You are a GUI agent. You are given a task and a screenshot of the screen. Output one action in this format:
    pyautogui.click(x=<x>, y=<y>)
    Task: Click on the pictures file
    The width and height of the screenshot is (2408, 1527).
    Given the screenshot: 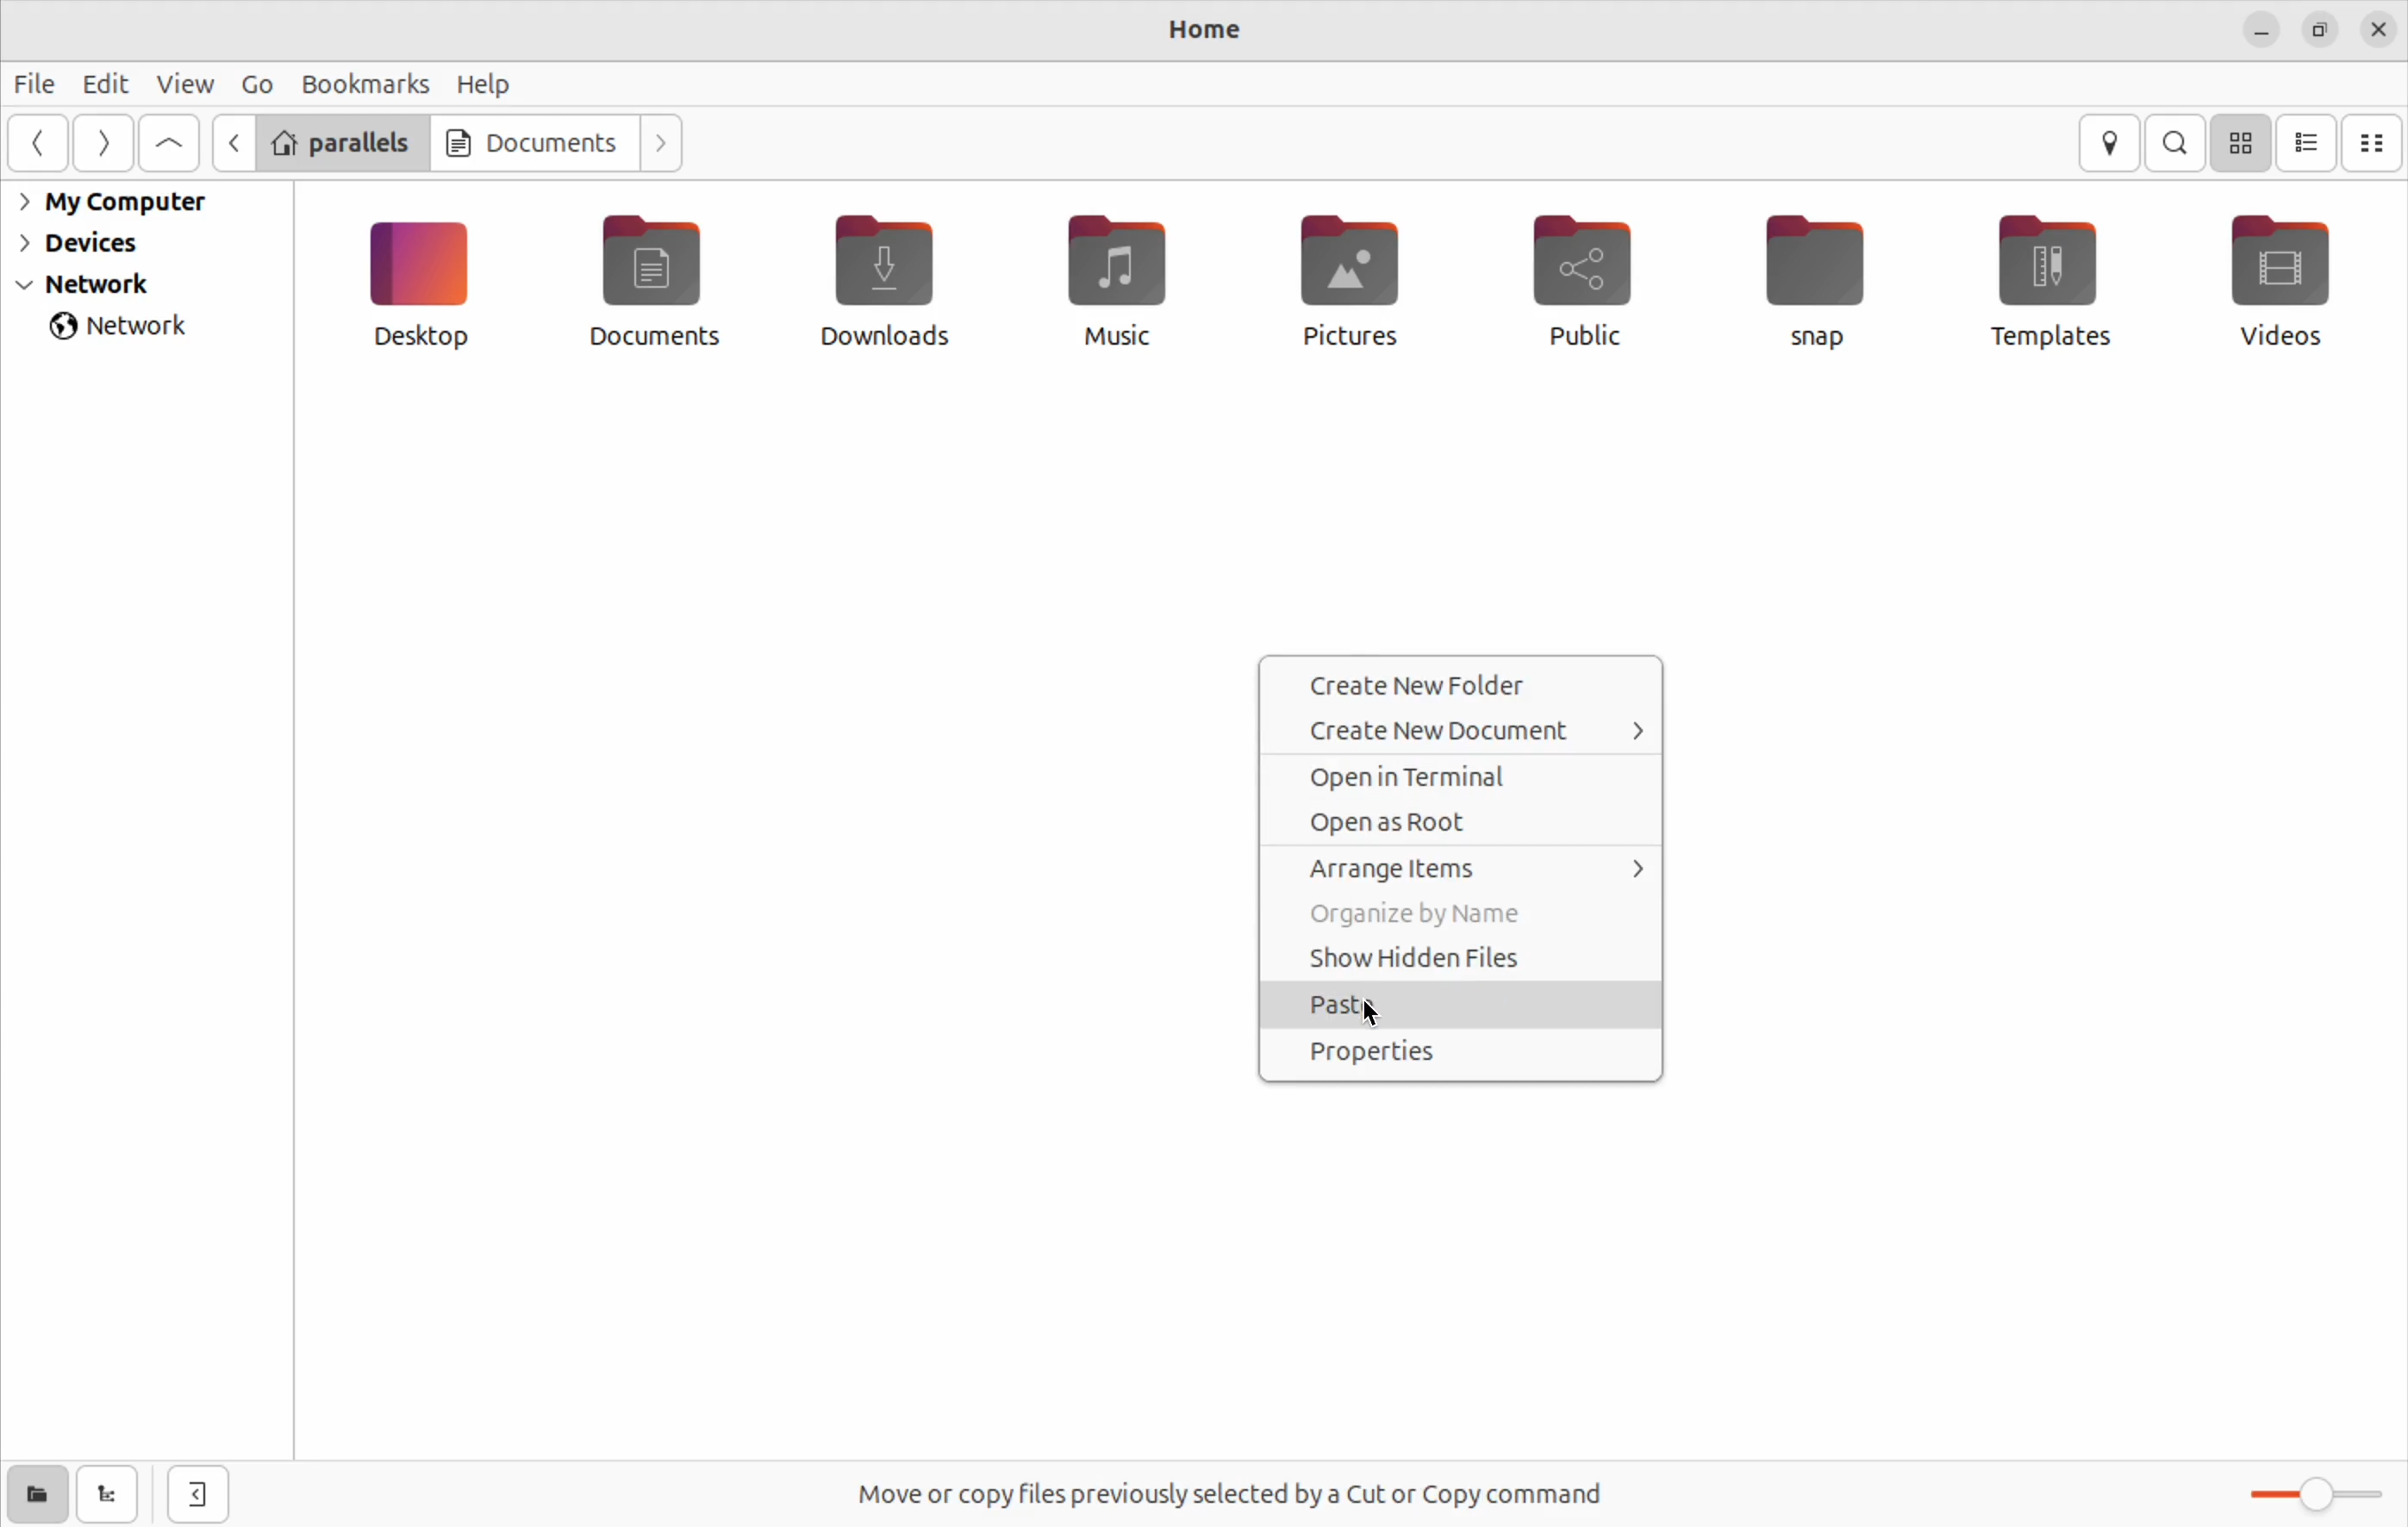 What is the action you would take?
    pyautogui.click(x=1364, y=286)
    